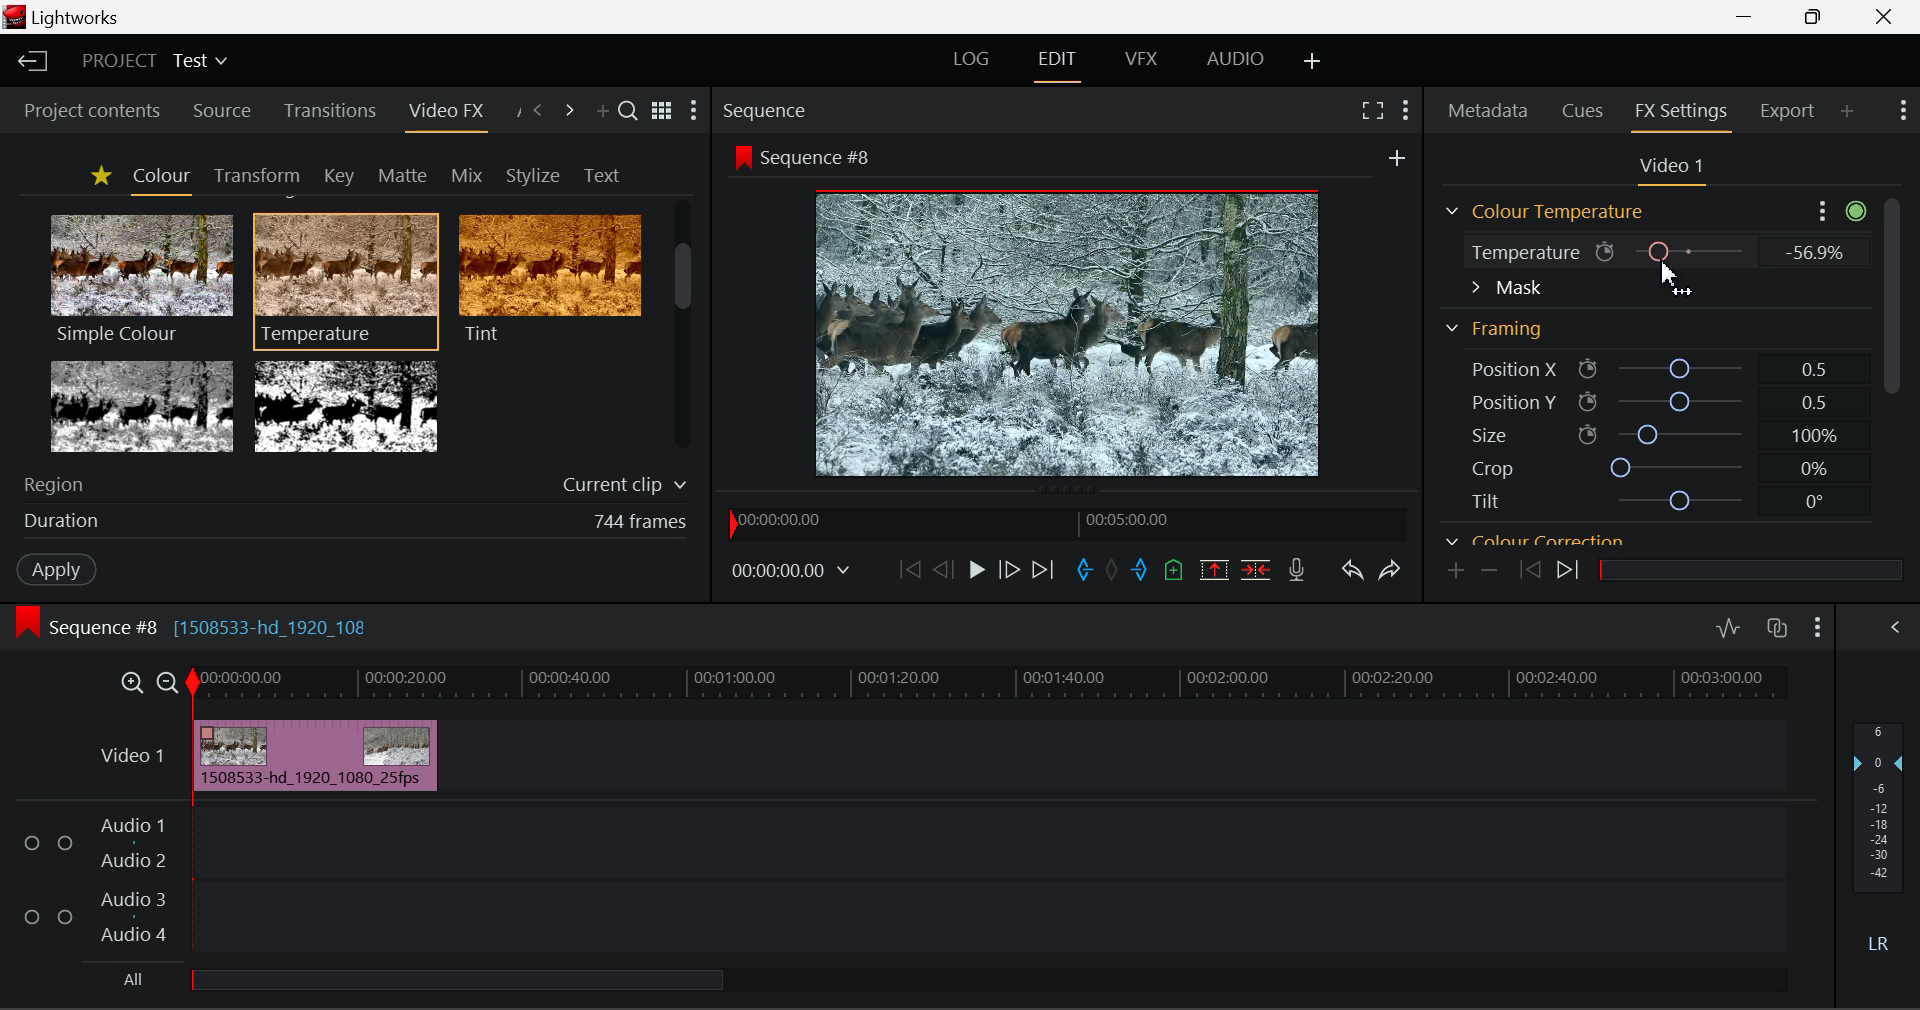 The width and height of the screenshot is (1920, 1010). I want to click on 0.5, so click(1815, 369).